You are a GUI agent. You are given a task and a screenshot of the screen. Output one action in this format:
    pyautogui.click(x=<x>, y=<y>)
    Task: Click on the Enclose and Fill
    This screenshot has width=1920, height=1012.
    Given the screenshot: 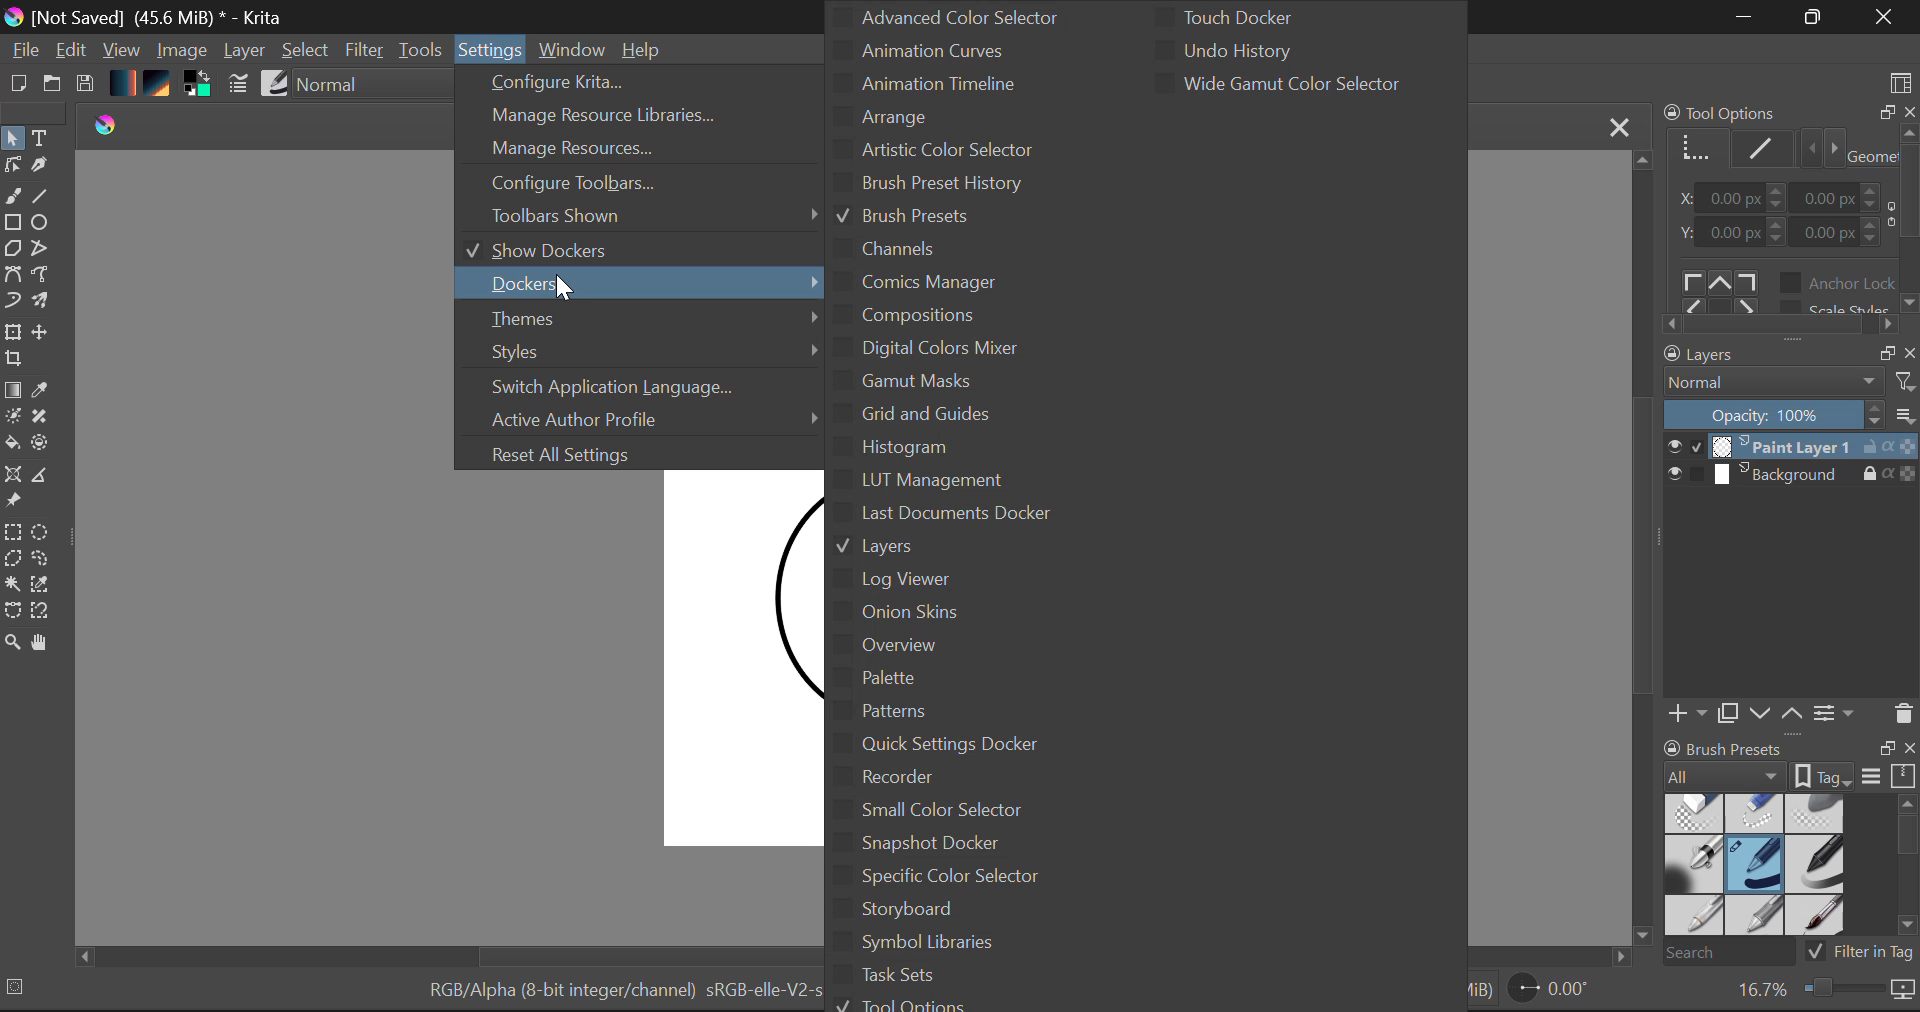 What is the action you would take?
    pyautogui.click(x=46, y=447)
    